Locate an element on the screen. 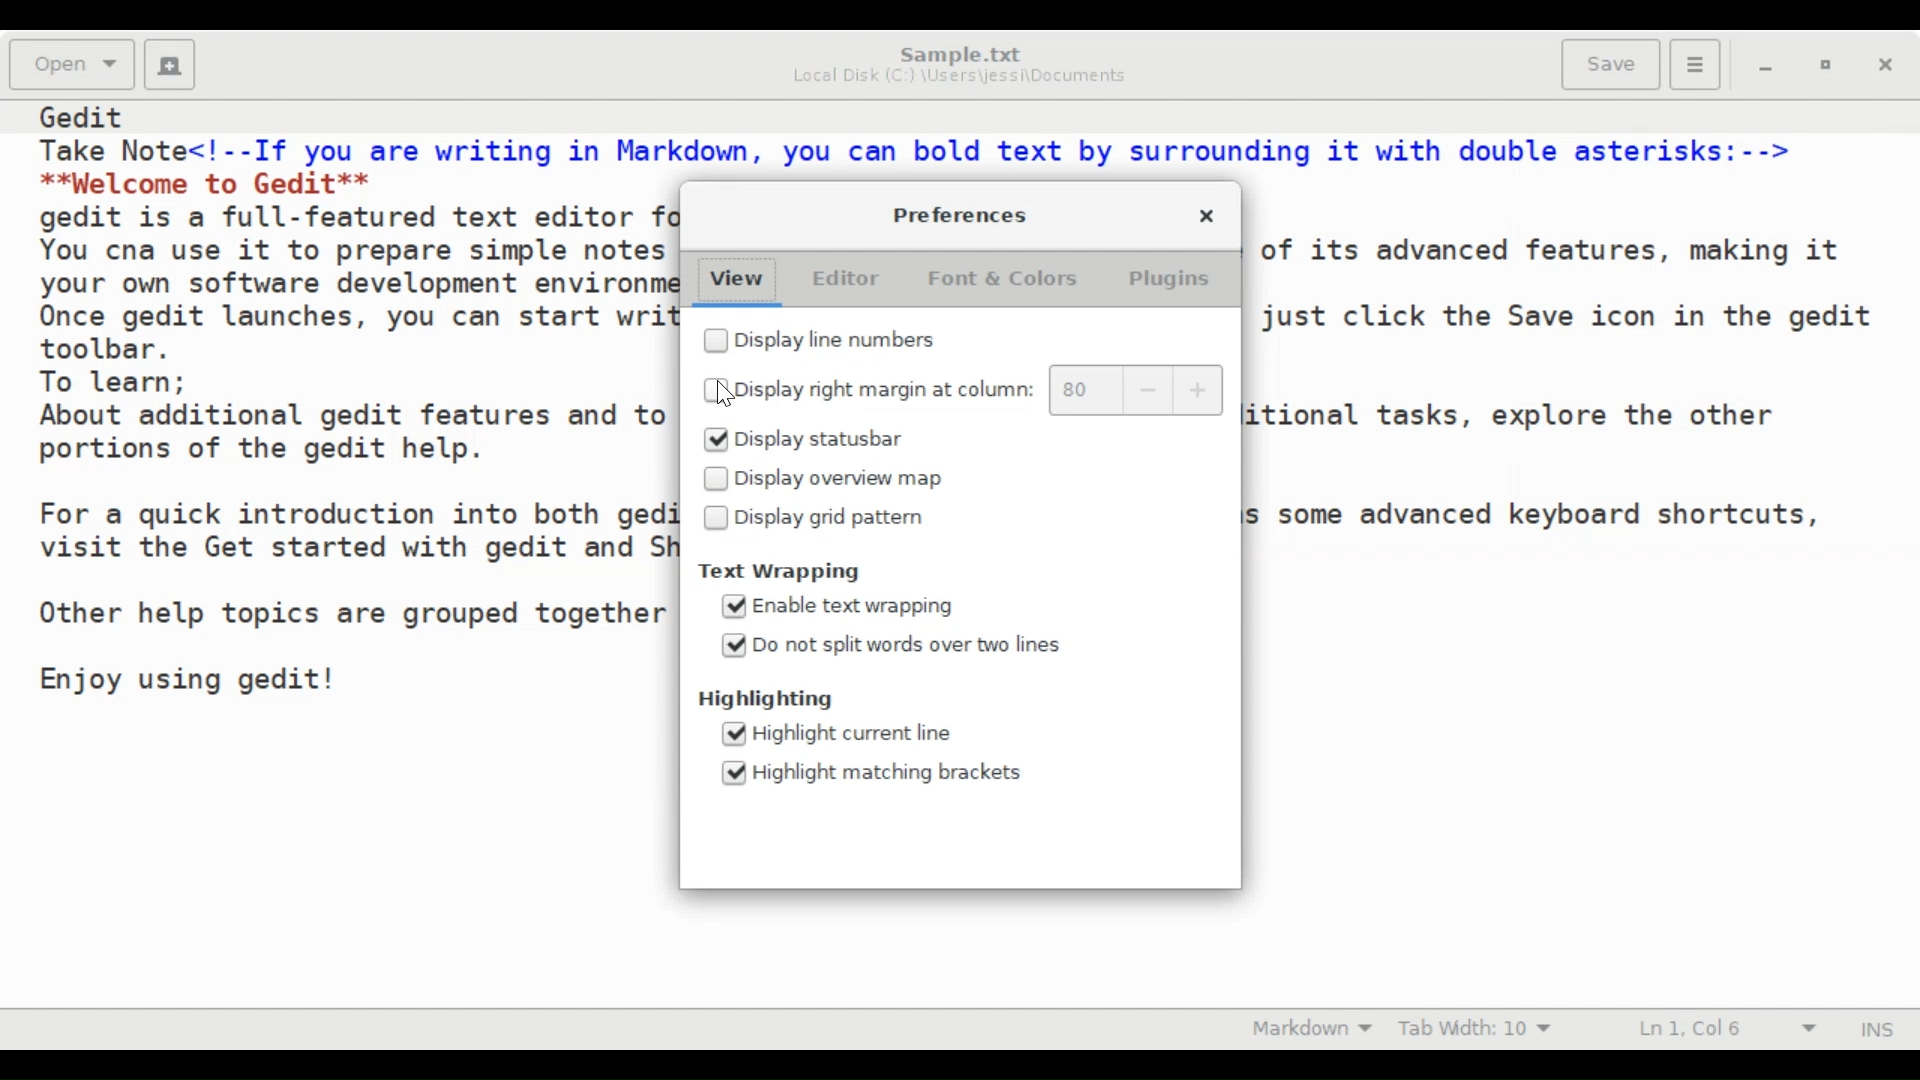  Application menu is located at coordinates (1697, 65).